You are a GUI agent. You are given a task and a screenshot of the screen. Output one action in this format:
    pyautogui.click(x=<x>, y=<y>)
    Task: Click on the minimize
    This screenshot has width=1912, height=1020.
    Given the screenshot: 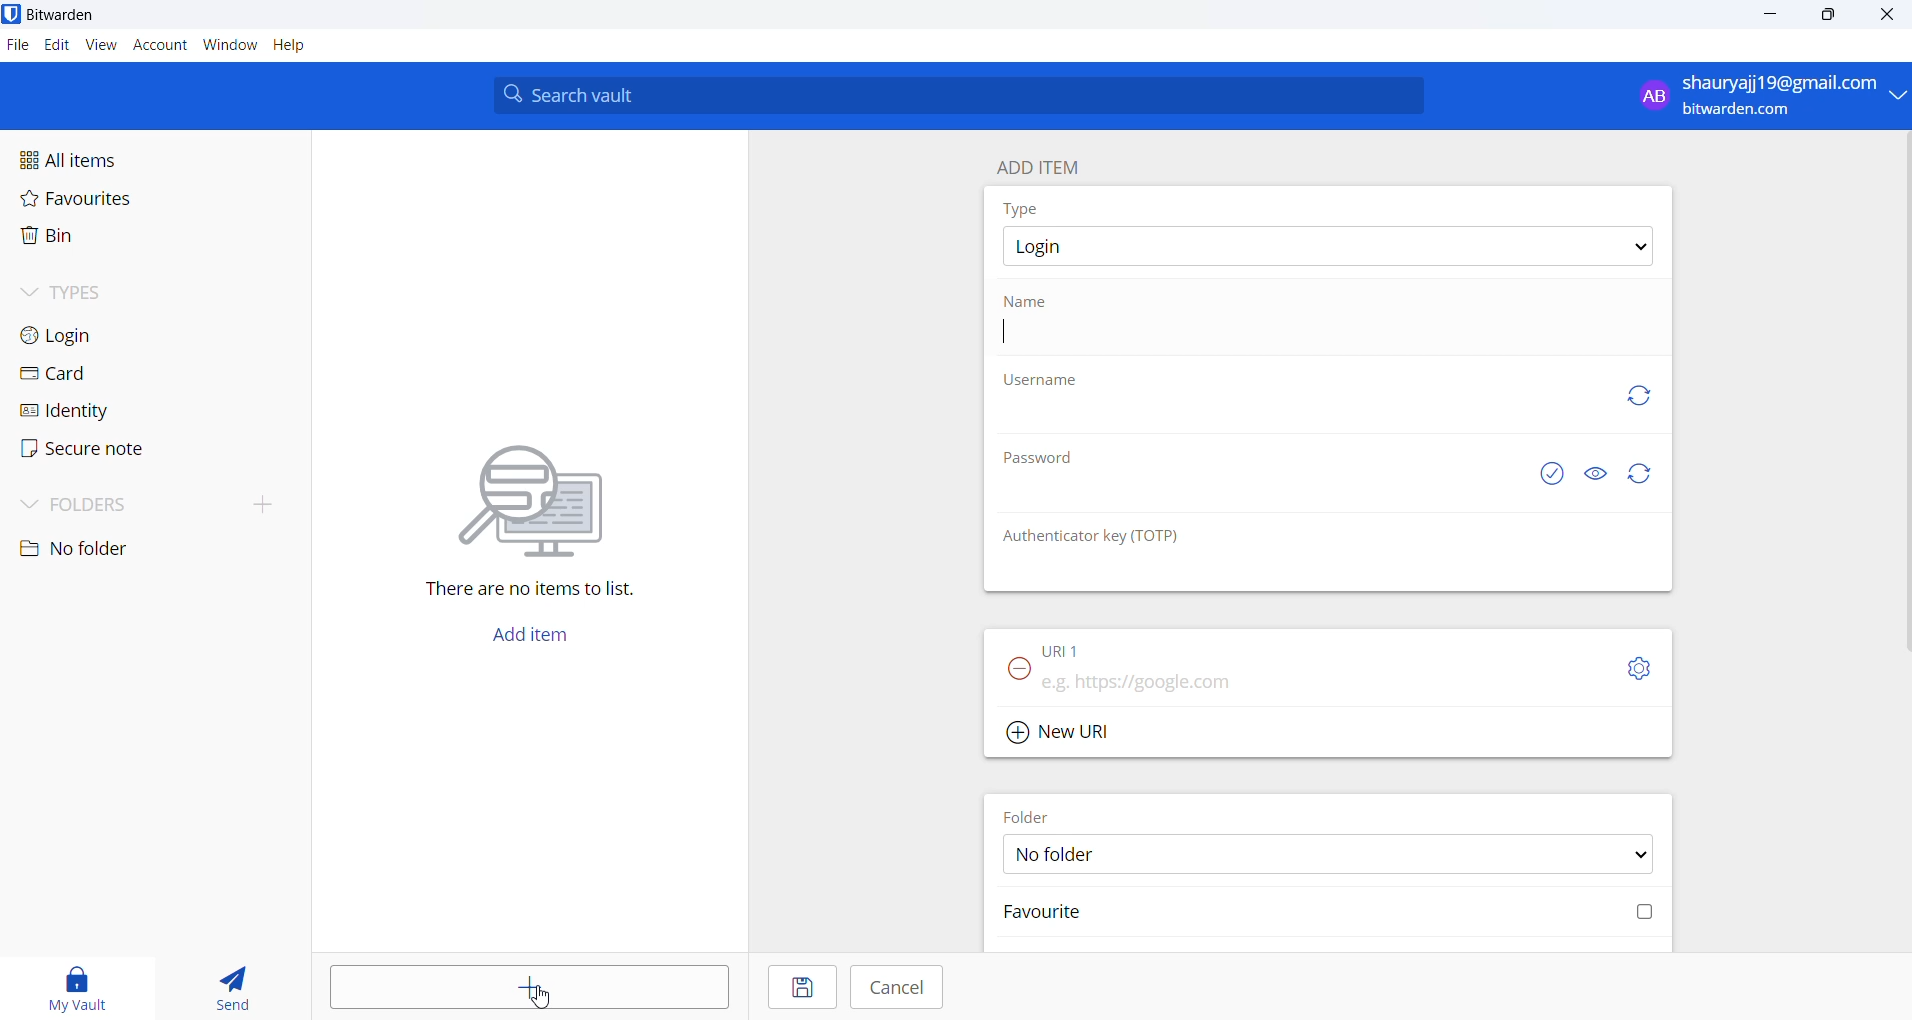 What is the action you would take?
    pyautogui.click(x=1773, y=16)
    